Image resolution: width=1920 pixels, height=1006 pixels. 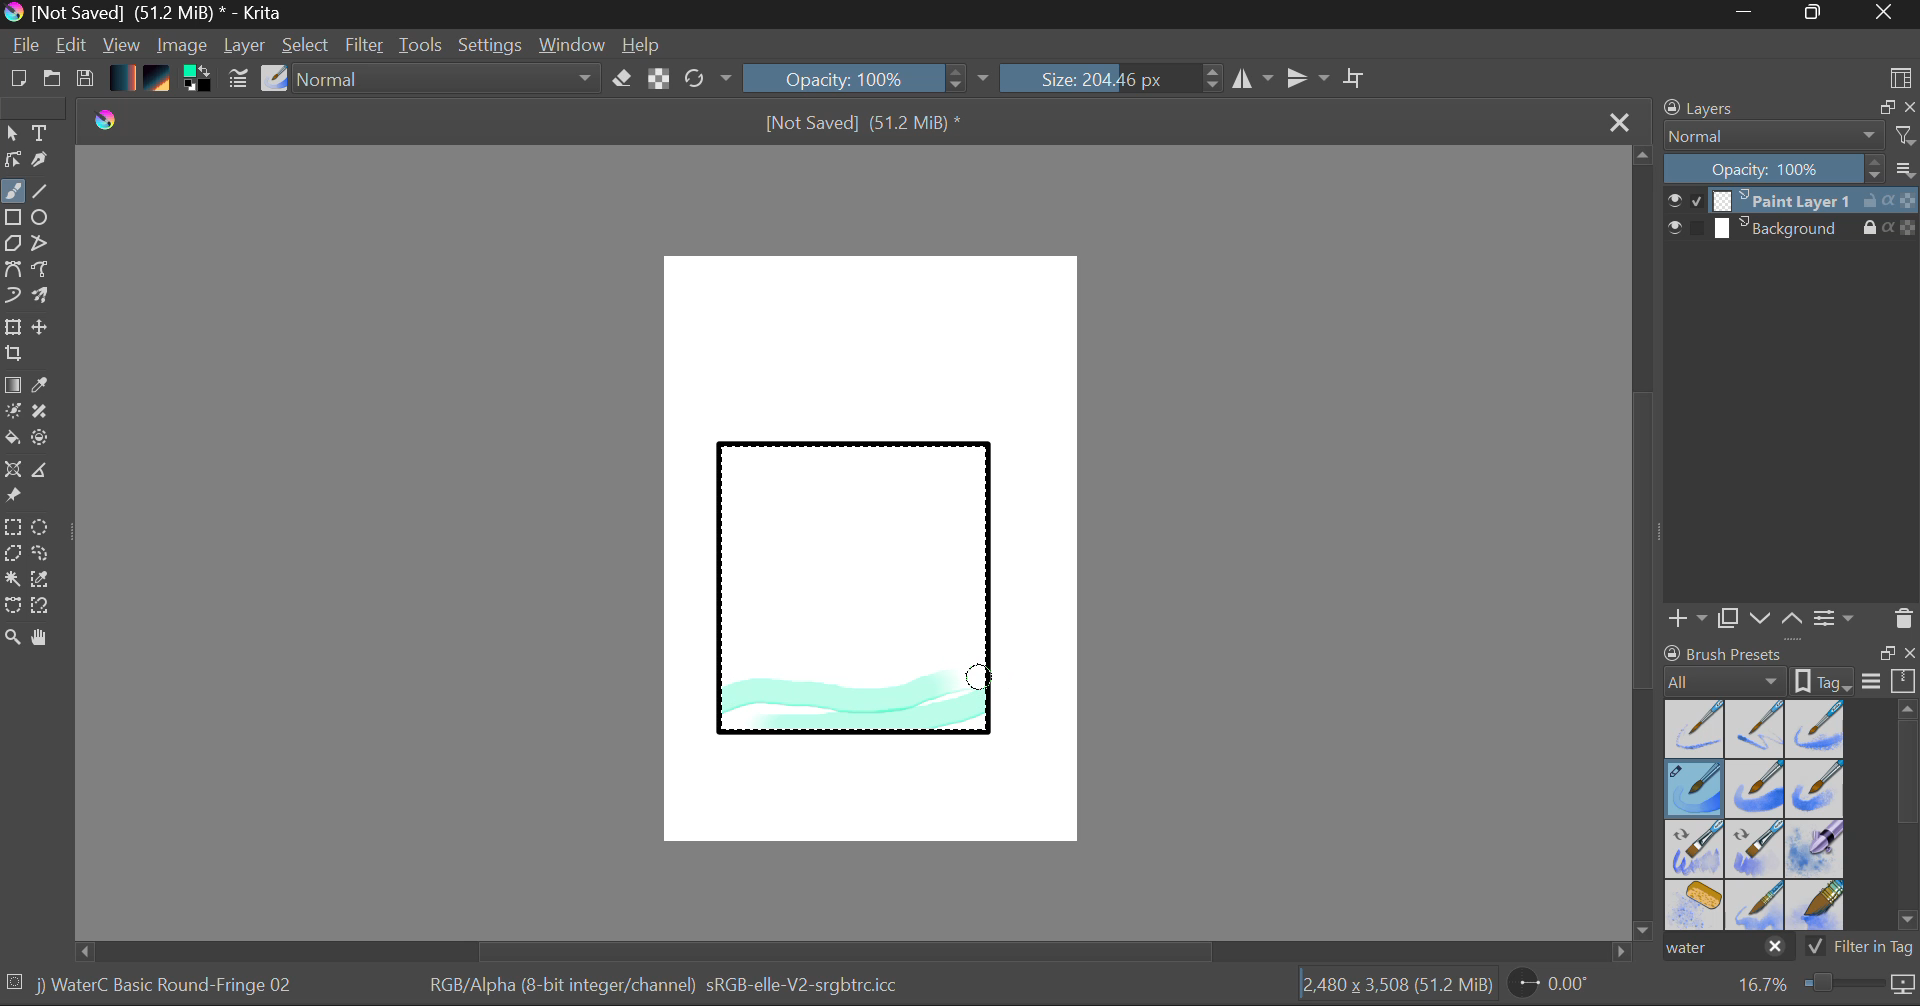 I want to click on Water C - Wide Area, so click(x=1818, y=906).